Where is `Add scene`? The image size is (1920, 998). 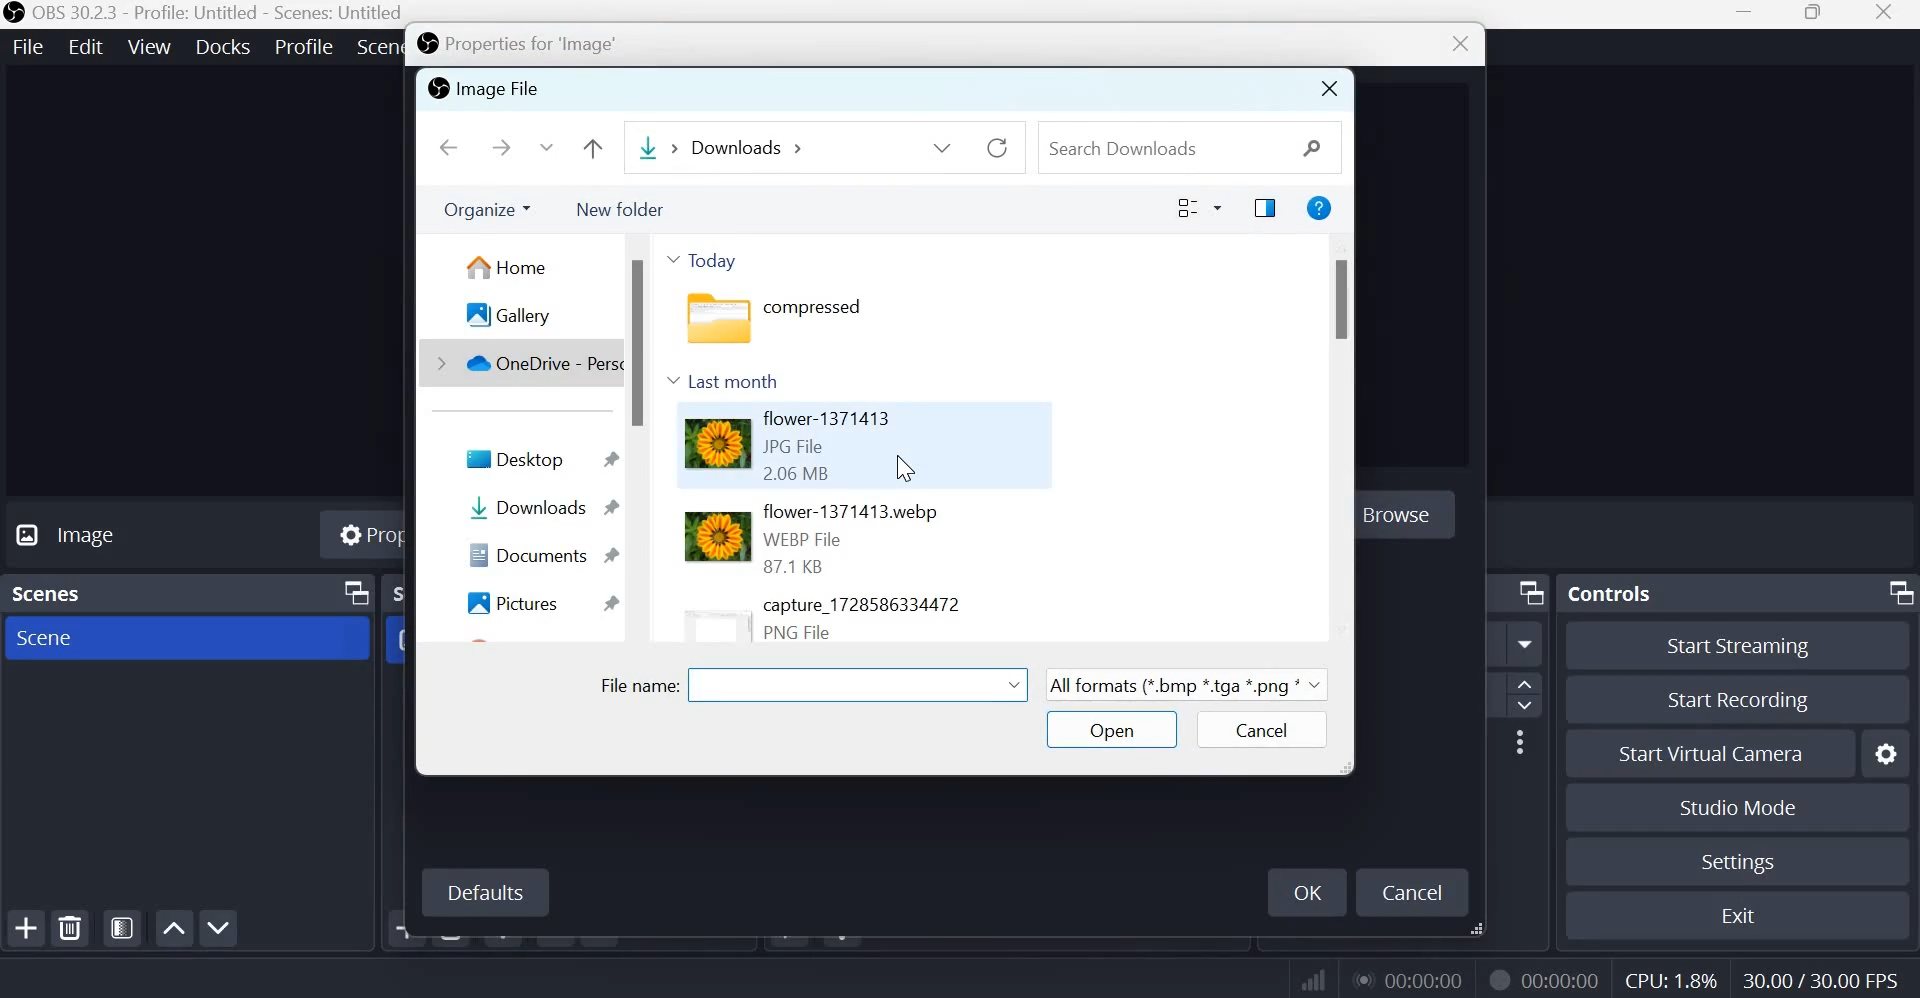
Add scene is located at coordinates (30, 927).